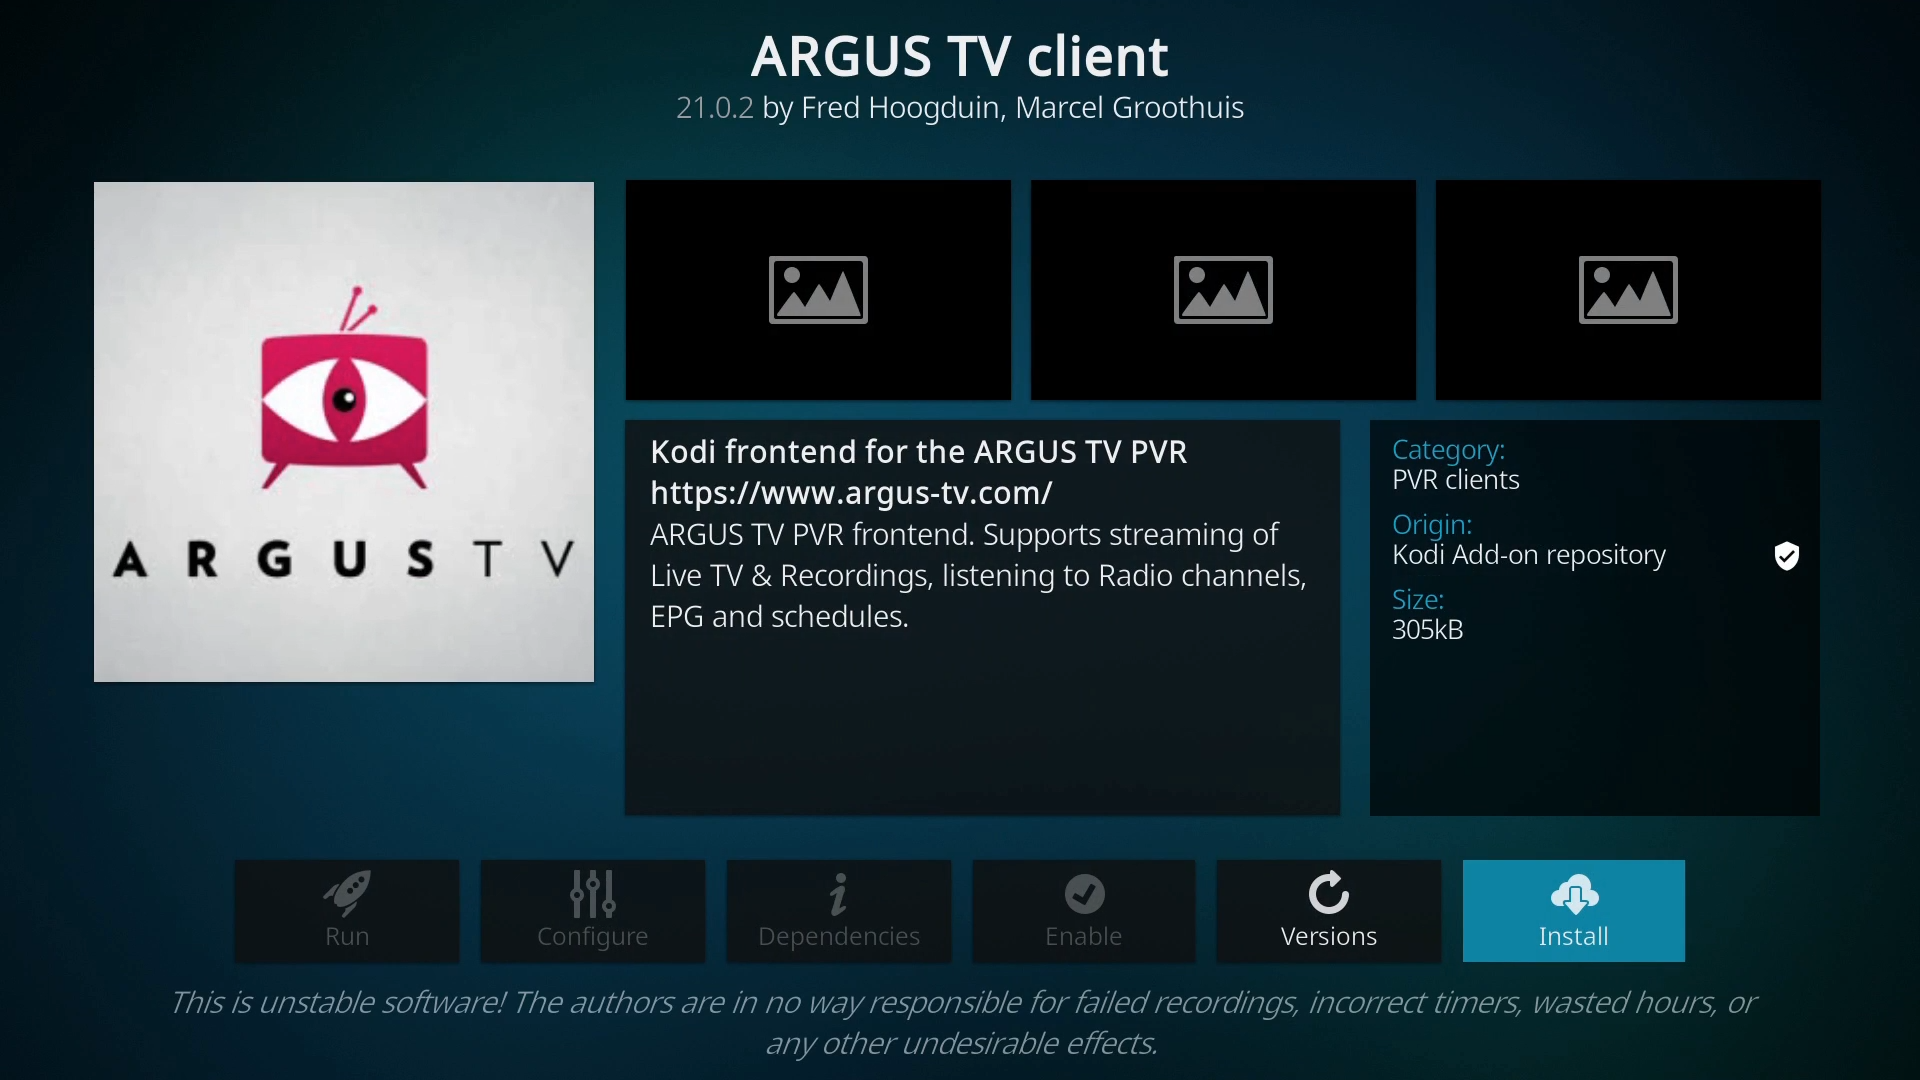  Describe the element at coordinates (970, 114) in the screenshot. I see `21.0.2 by Fred Hoogduin, Marcel Groothuis` at that location.